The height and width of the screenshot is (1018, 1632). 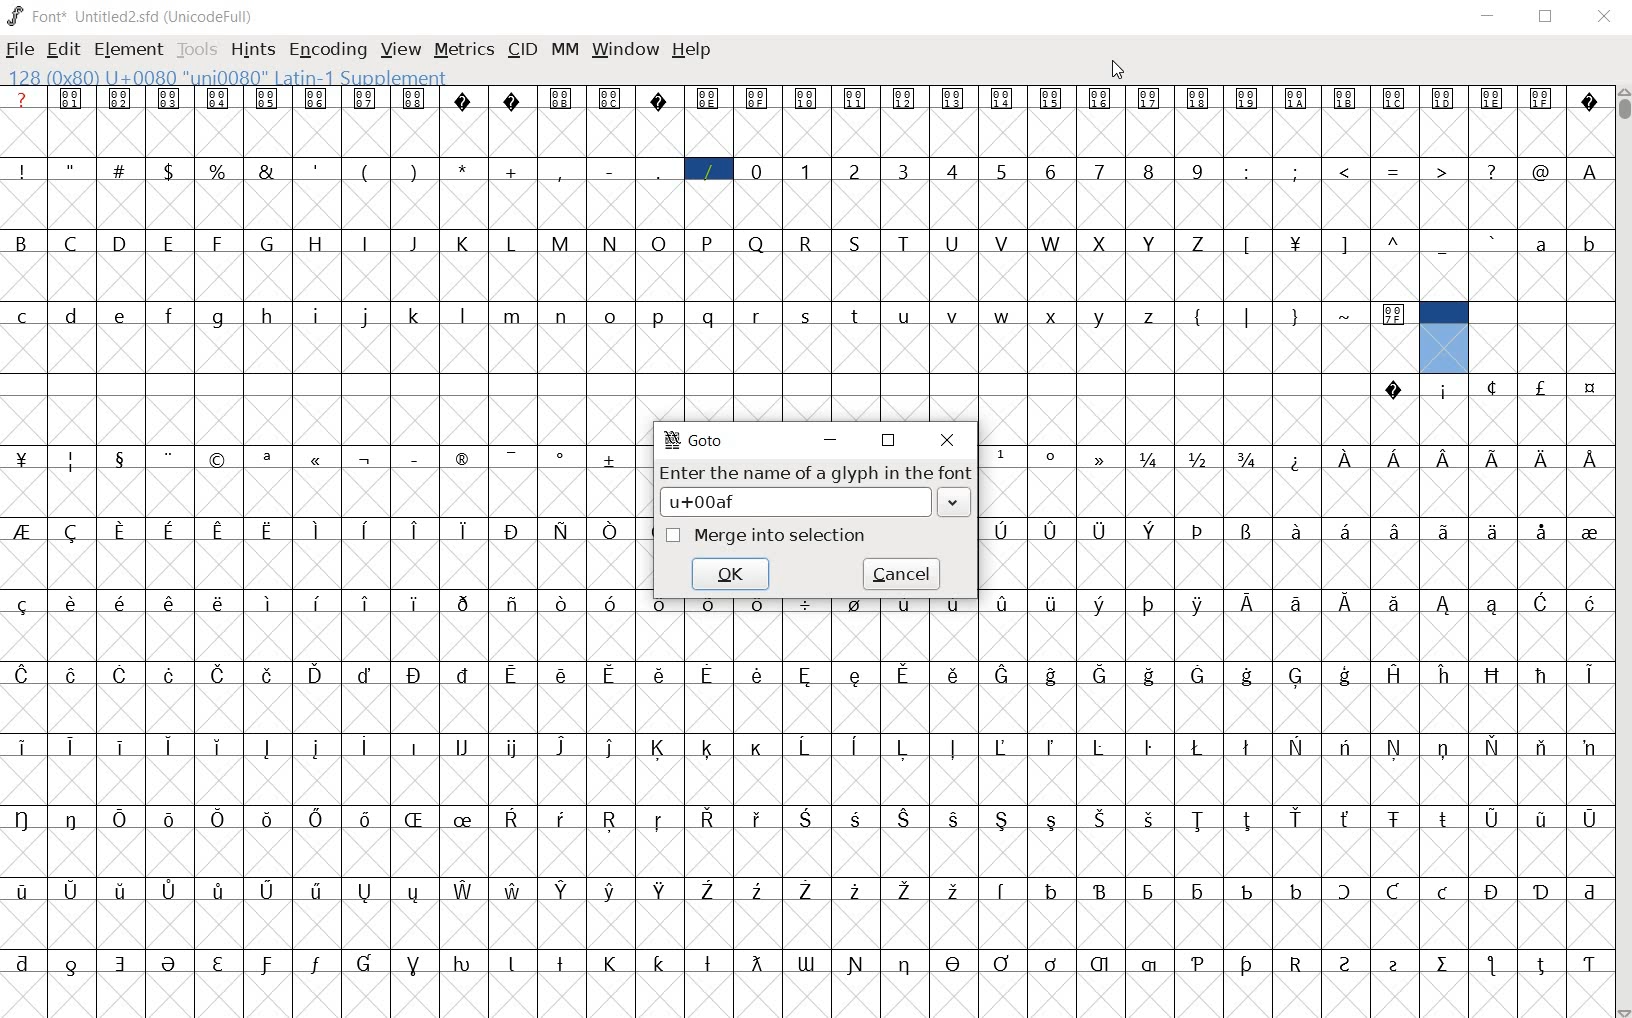 What do you see at coordinates (956, 673) in the screenshot?
I see `Symbol` at bounding box center [956, 673].